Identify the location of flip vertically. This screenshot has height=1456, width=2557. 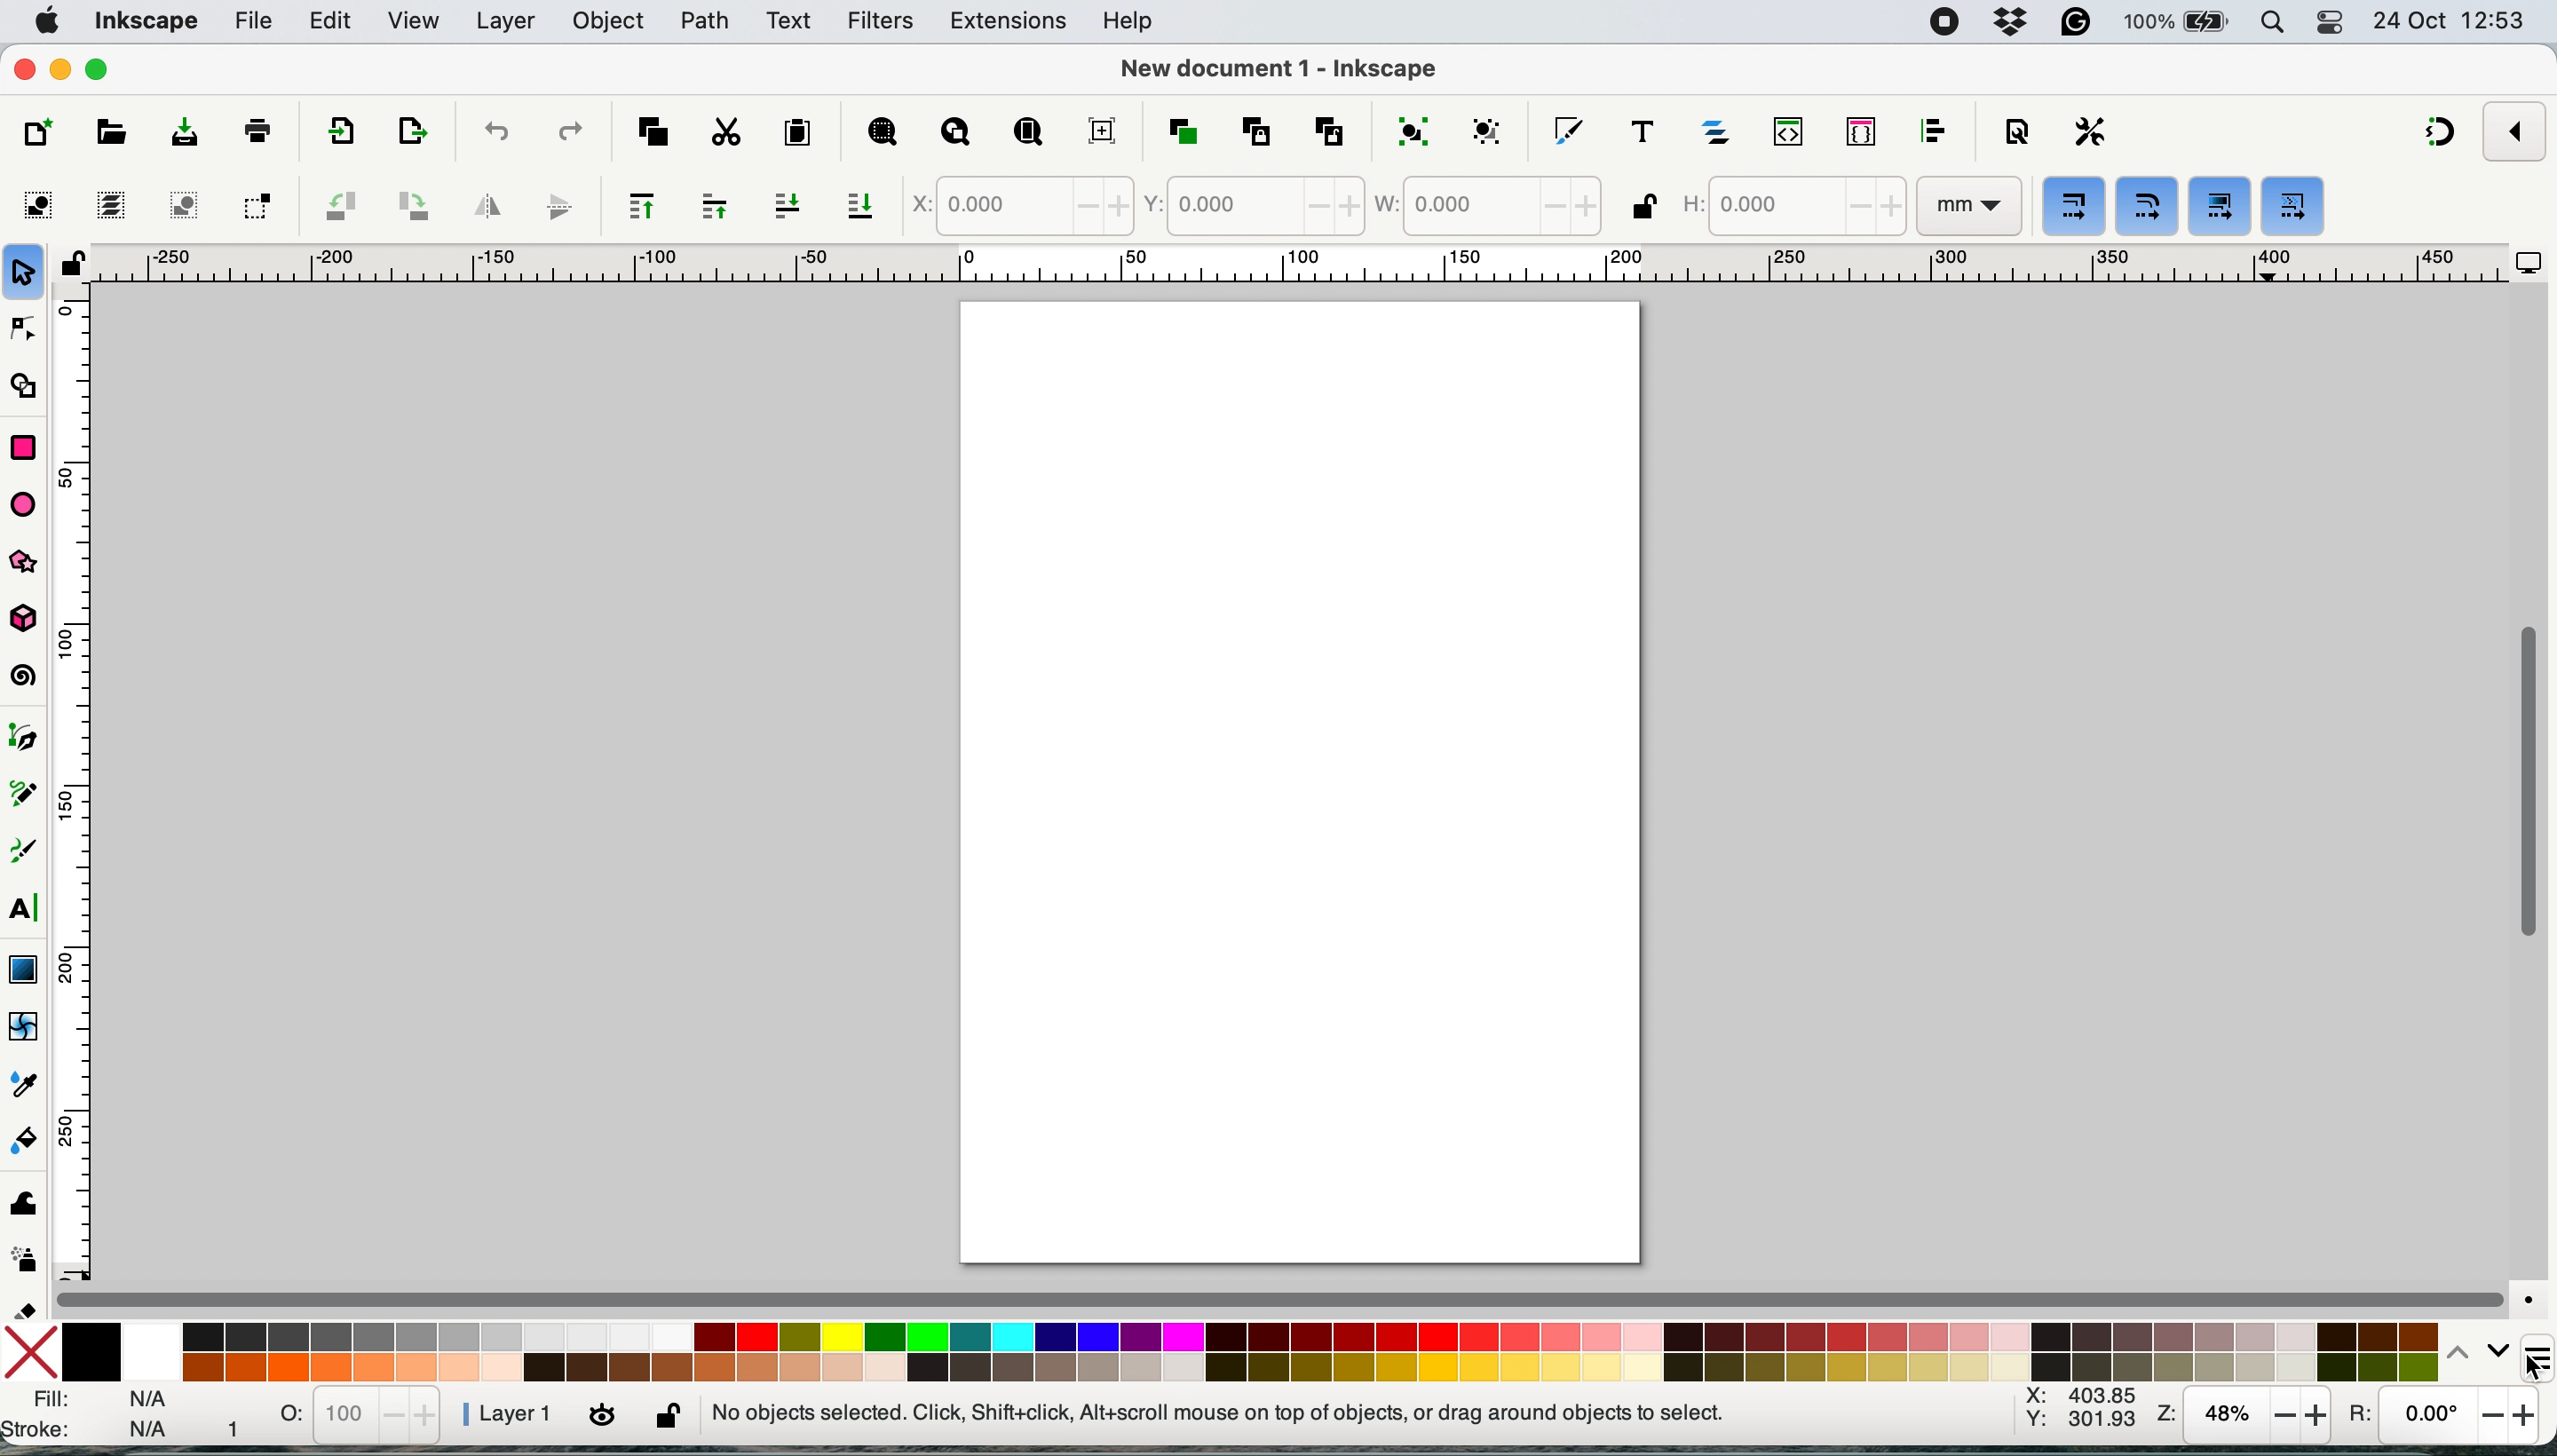
(560, 206).